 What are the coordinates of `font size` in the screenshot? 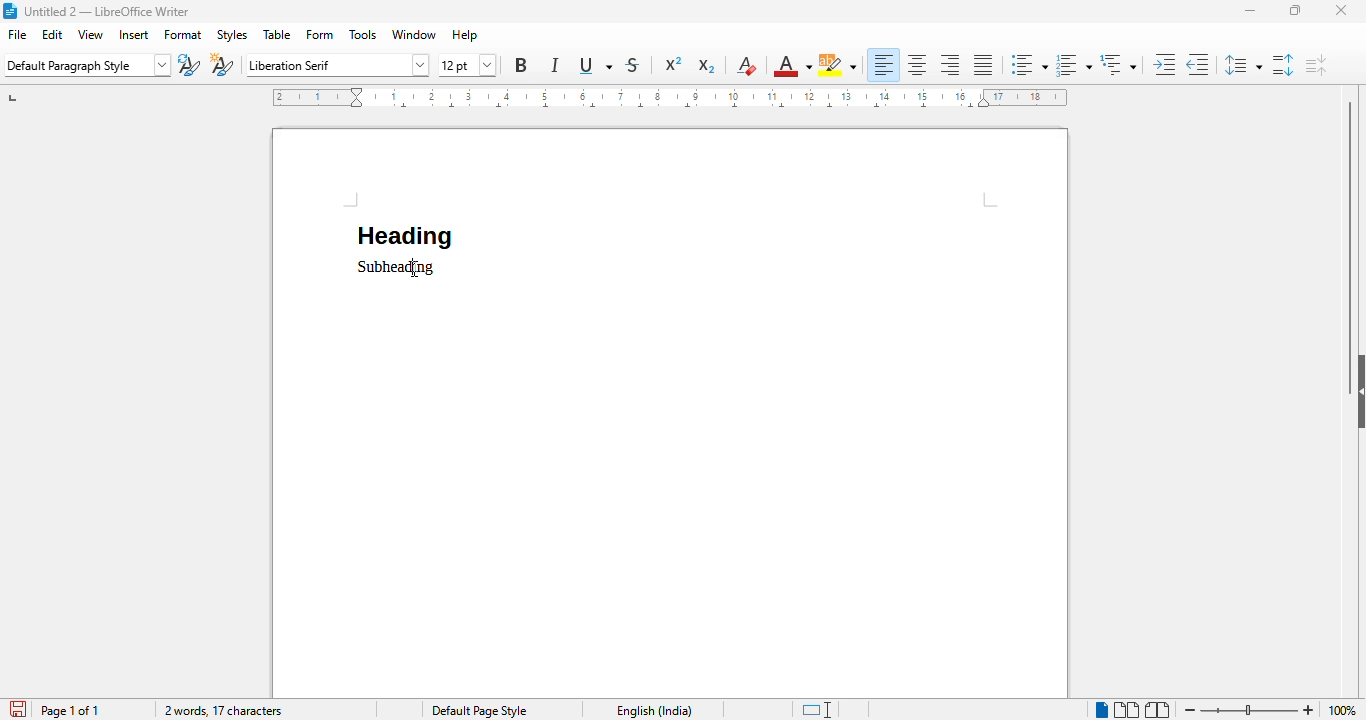 It's located at (468, 66).